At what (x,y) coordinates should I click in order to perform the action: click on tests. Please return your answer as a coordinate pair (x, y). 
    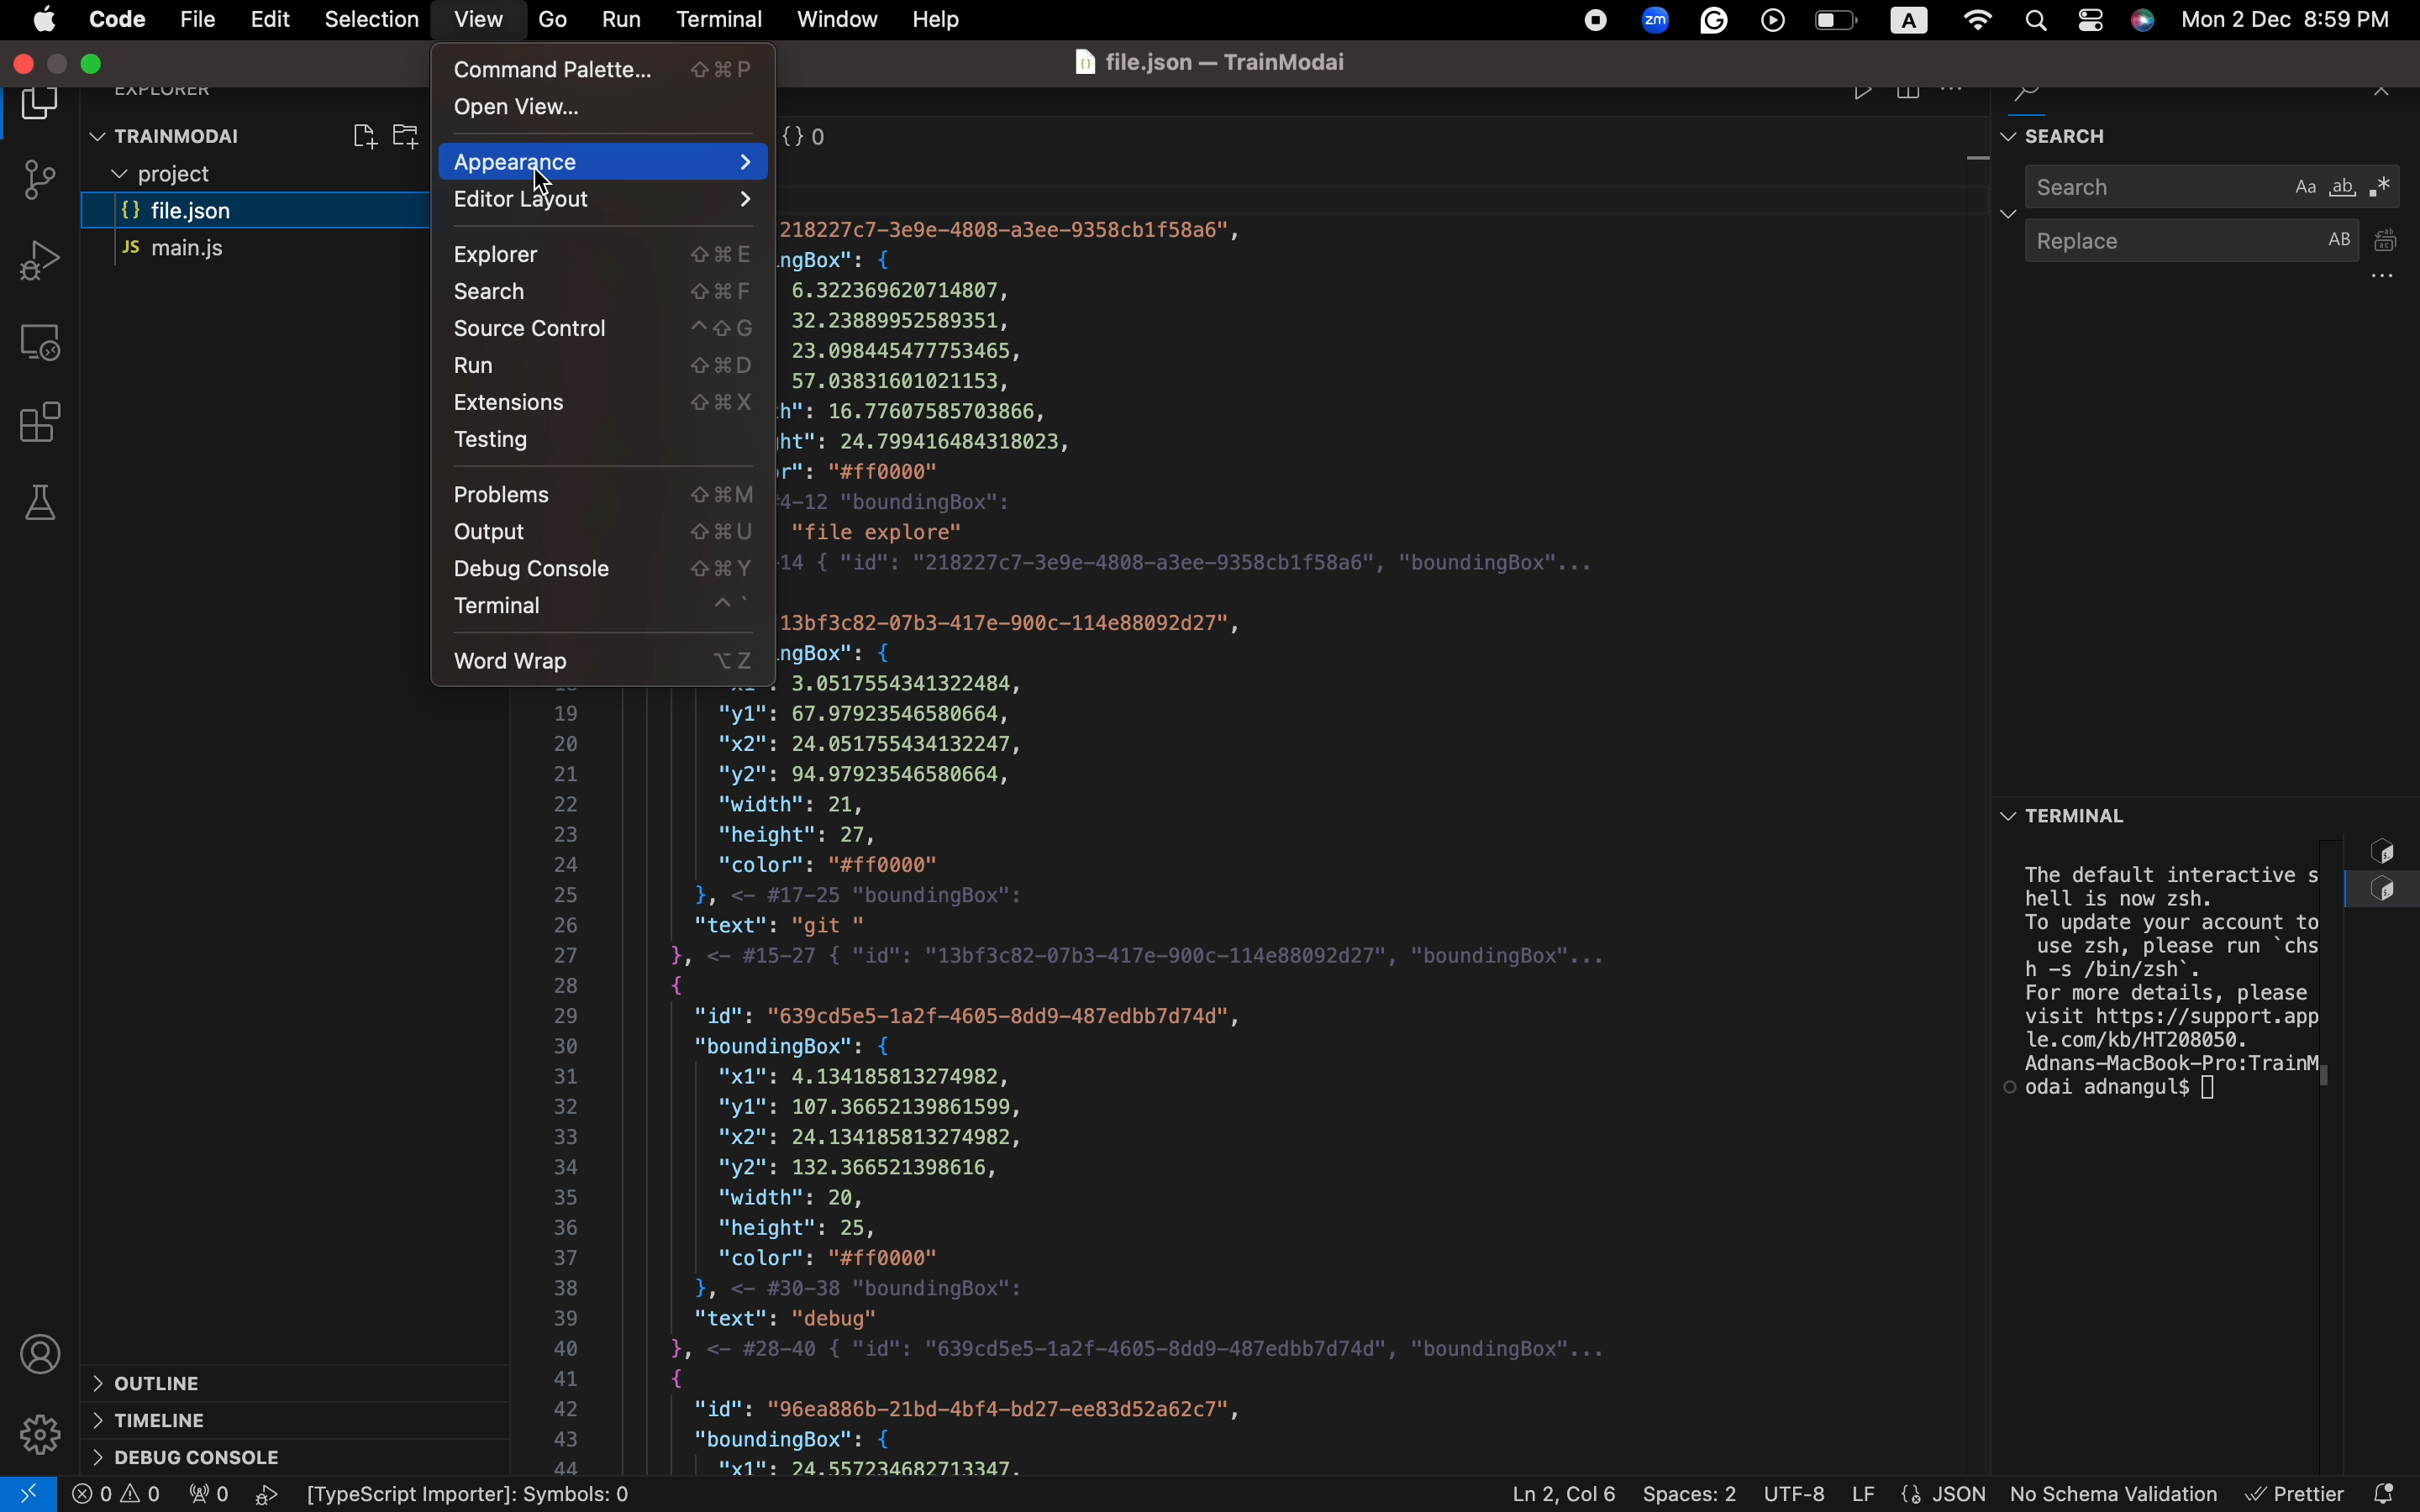
    Looking at the image, I should click on (38, 502).